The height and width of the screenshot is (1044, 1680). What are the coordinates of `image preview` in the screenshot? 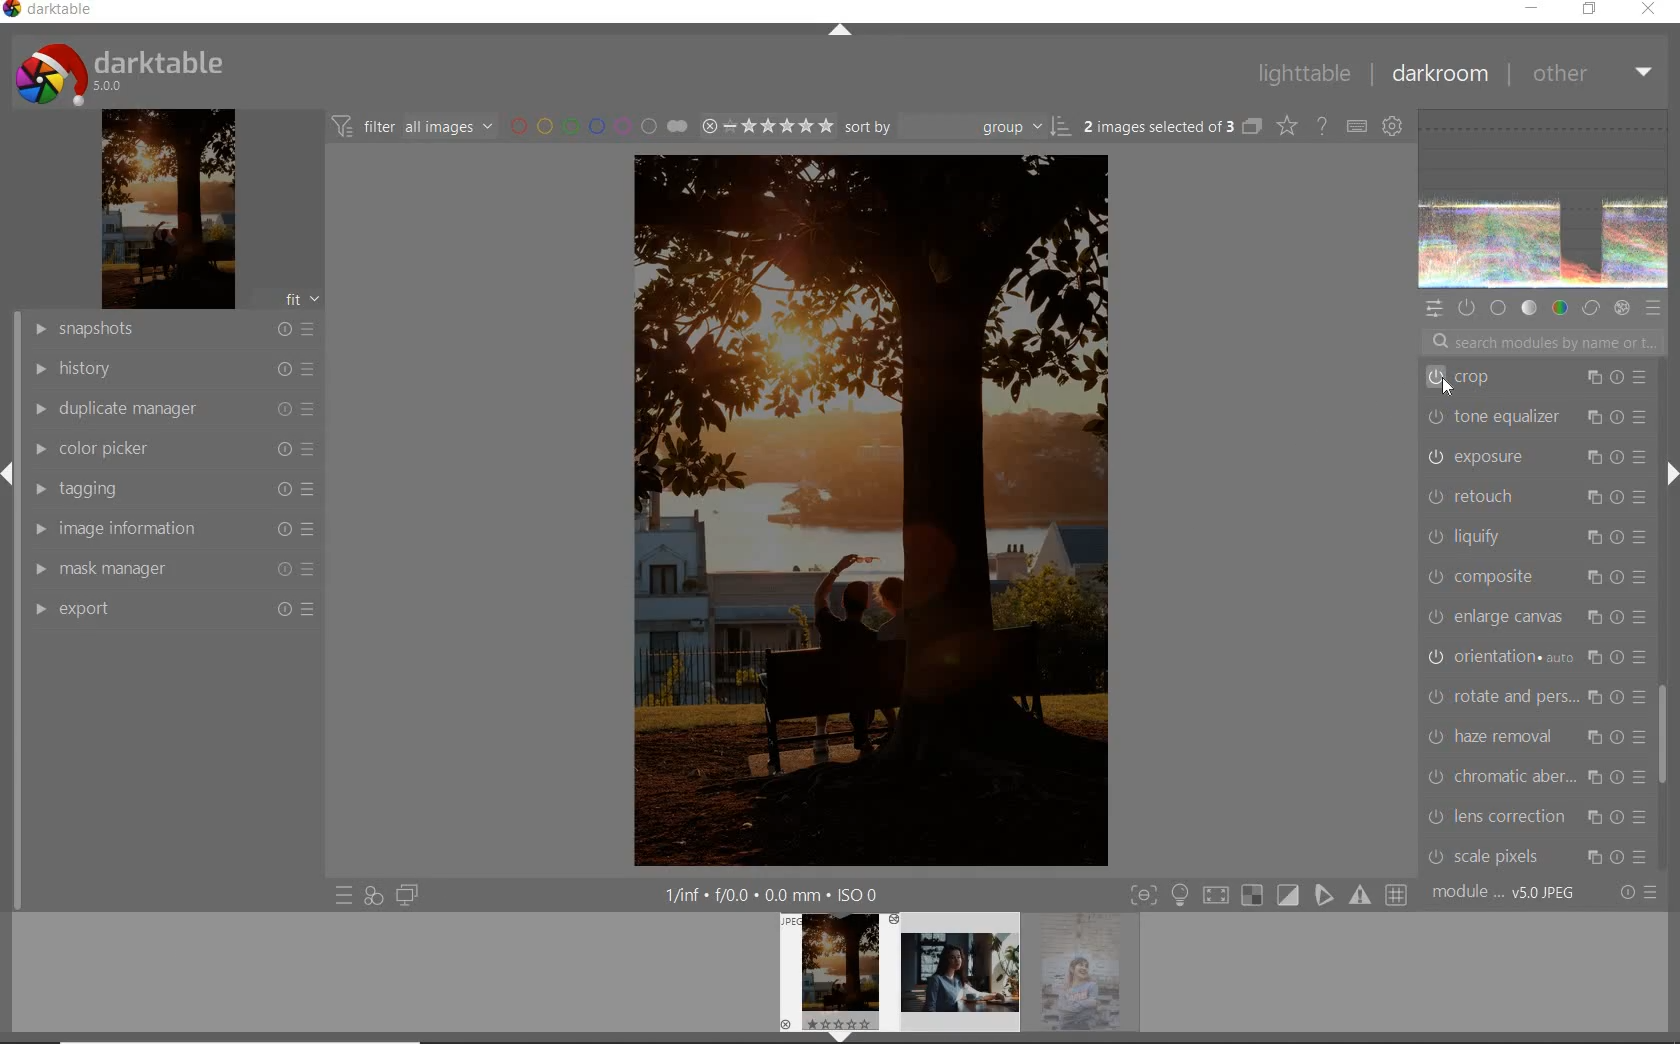 It's located at (1089, 978).